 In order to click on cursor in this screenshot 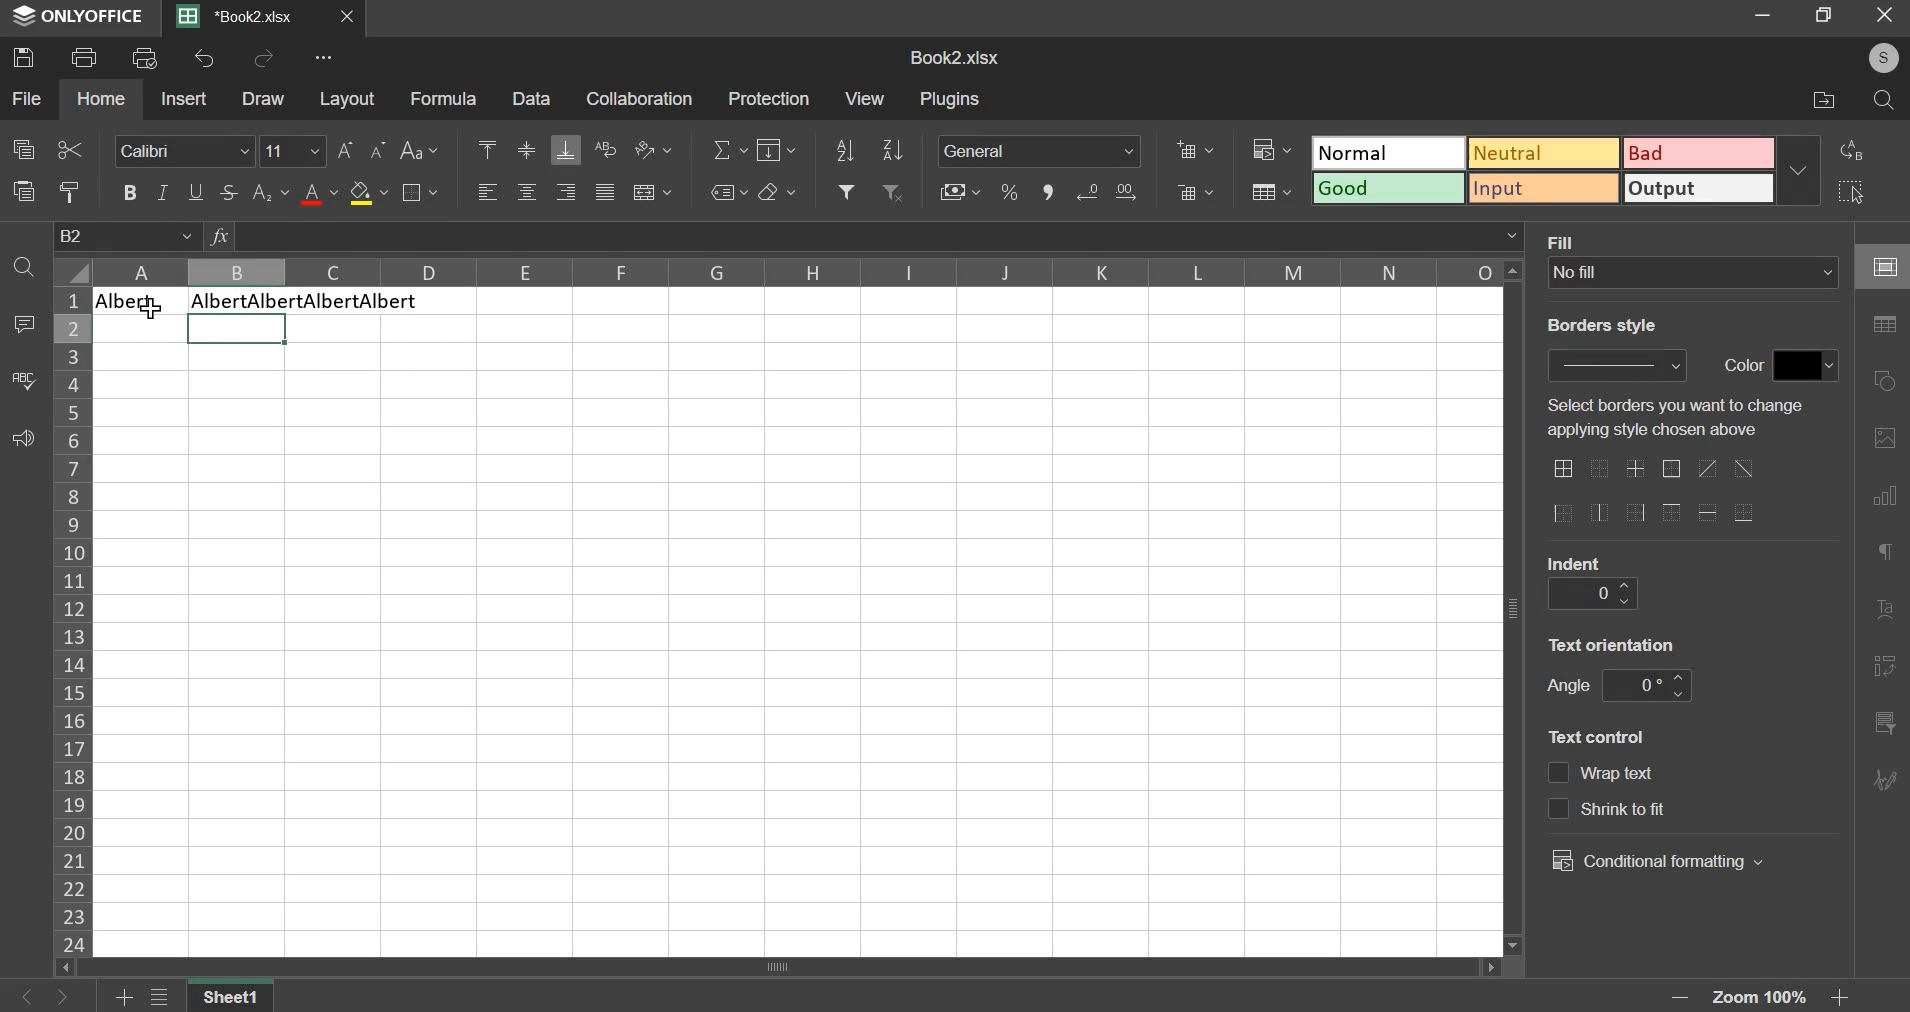, I will do `click(149, 308)`.